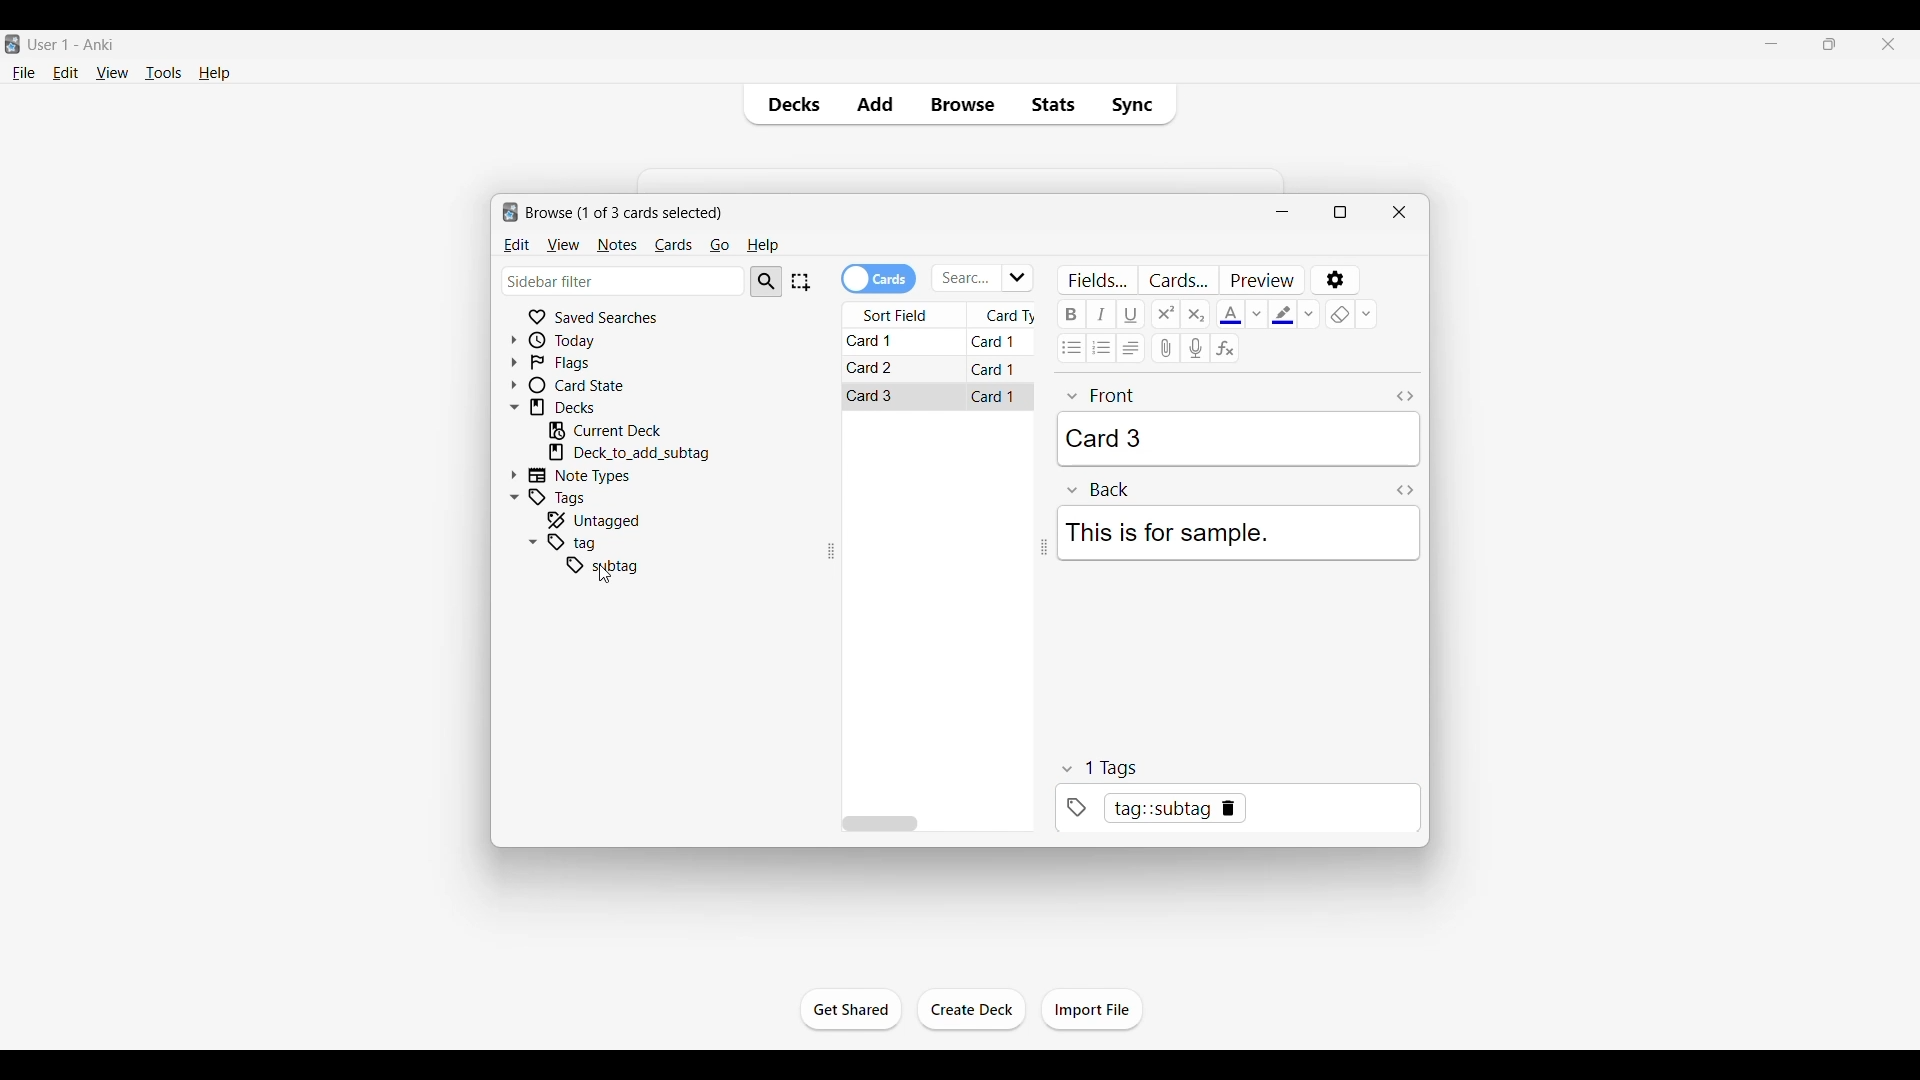  I want to click on Toggle cards/notes, so click(878, 279).